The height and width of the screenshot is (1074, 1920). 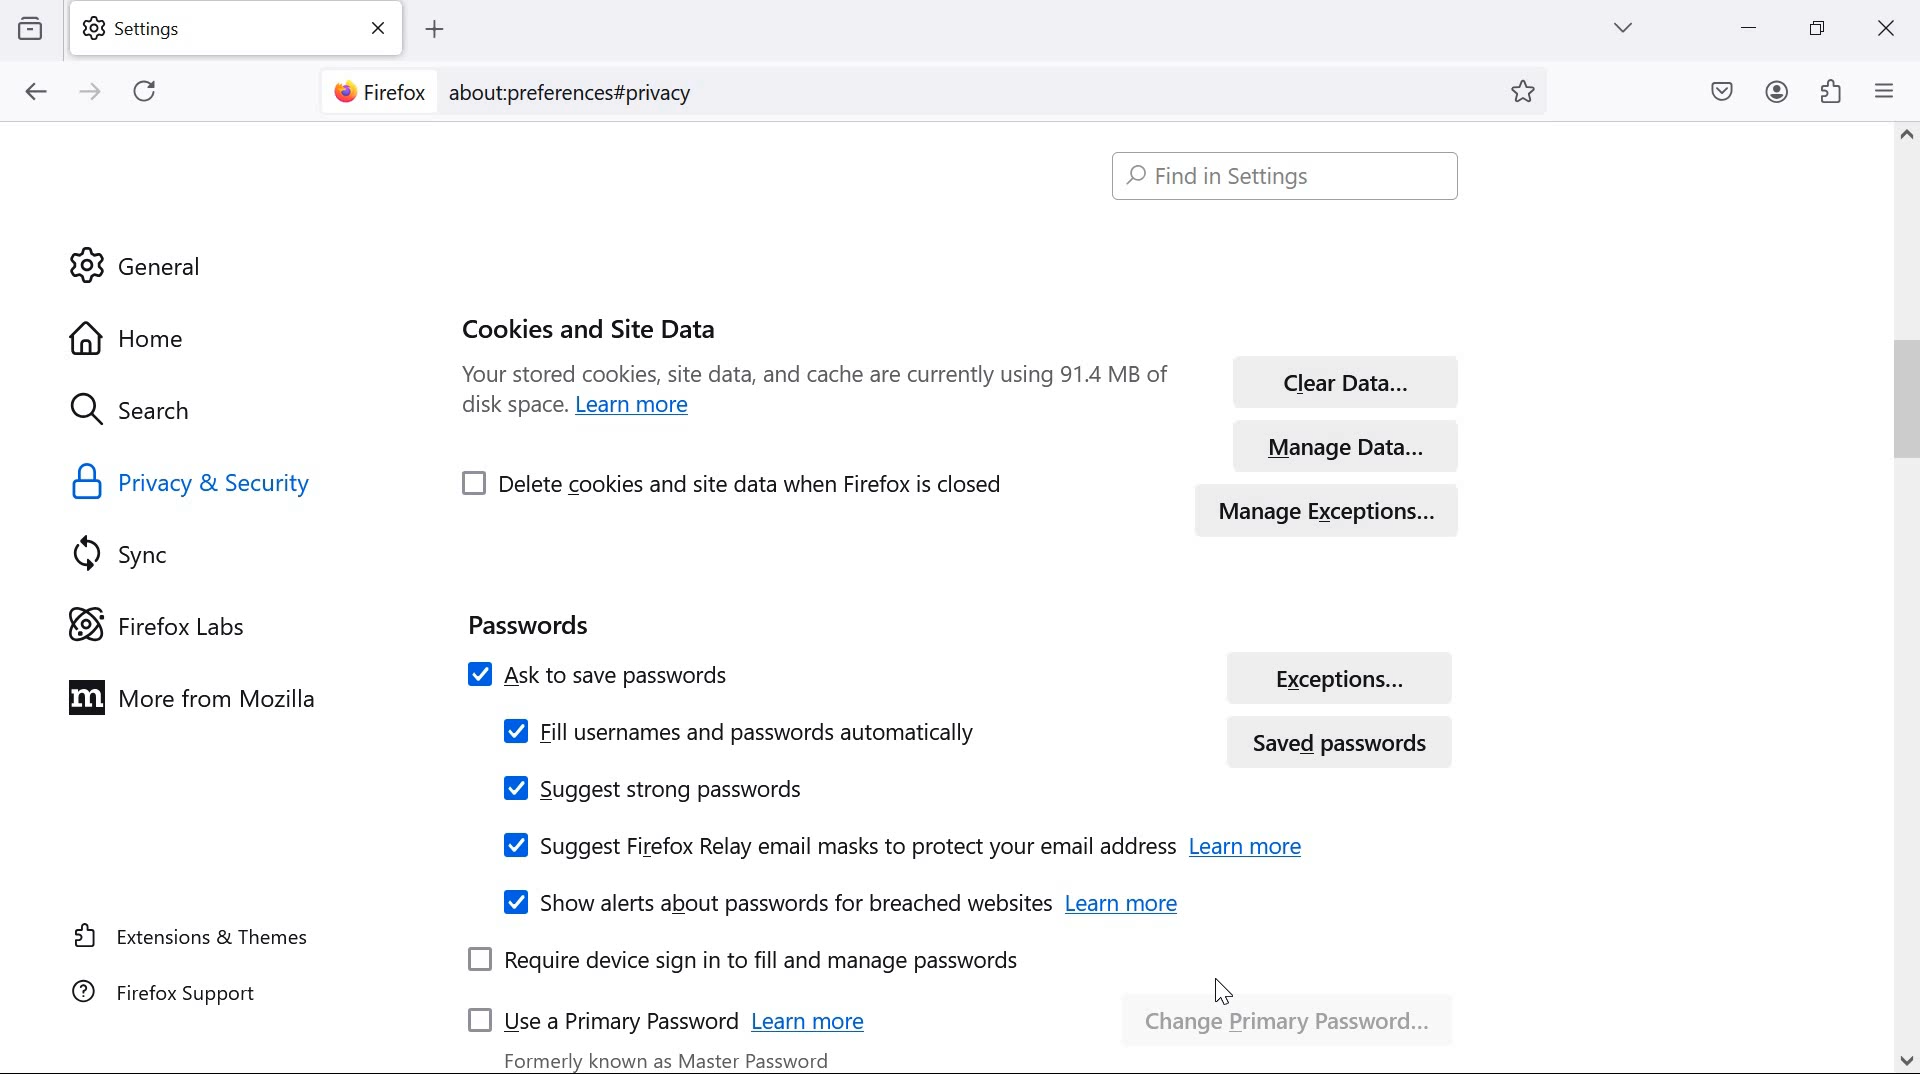 What do you see at coordinates (584, 91) in the screenshot?
I see `about:preferences#privacy` at bounding box center [584, 91].